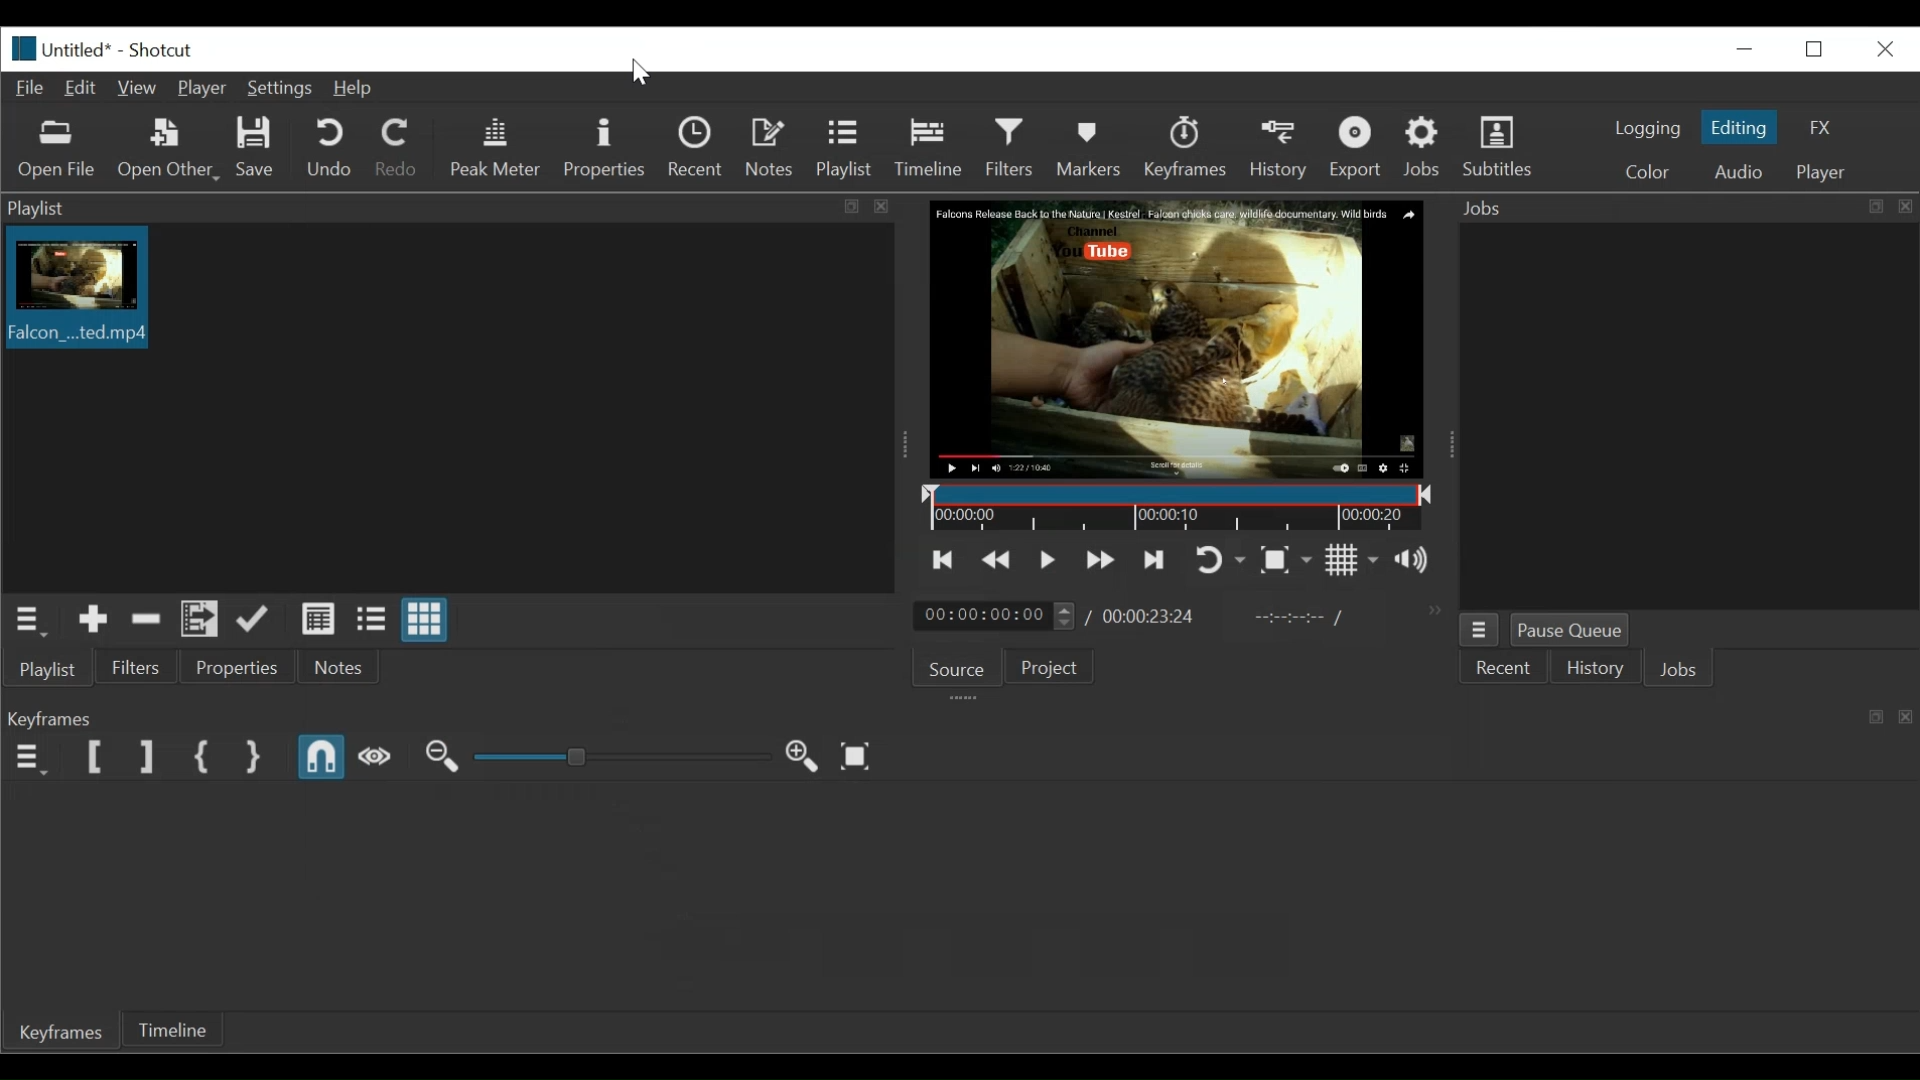 The height and width of the screenshot is (1080, 1920). I want to click on Set First Simple keyframe, so click(206, 759).